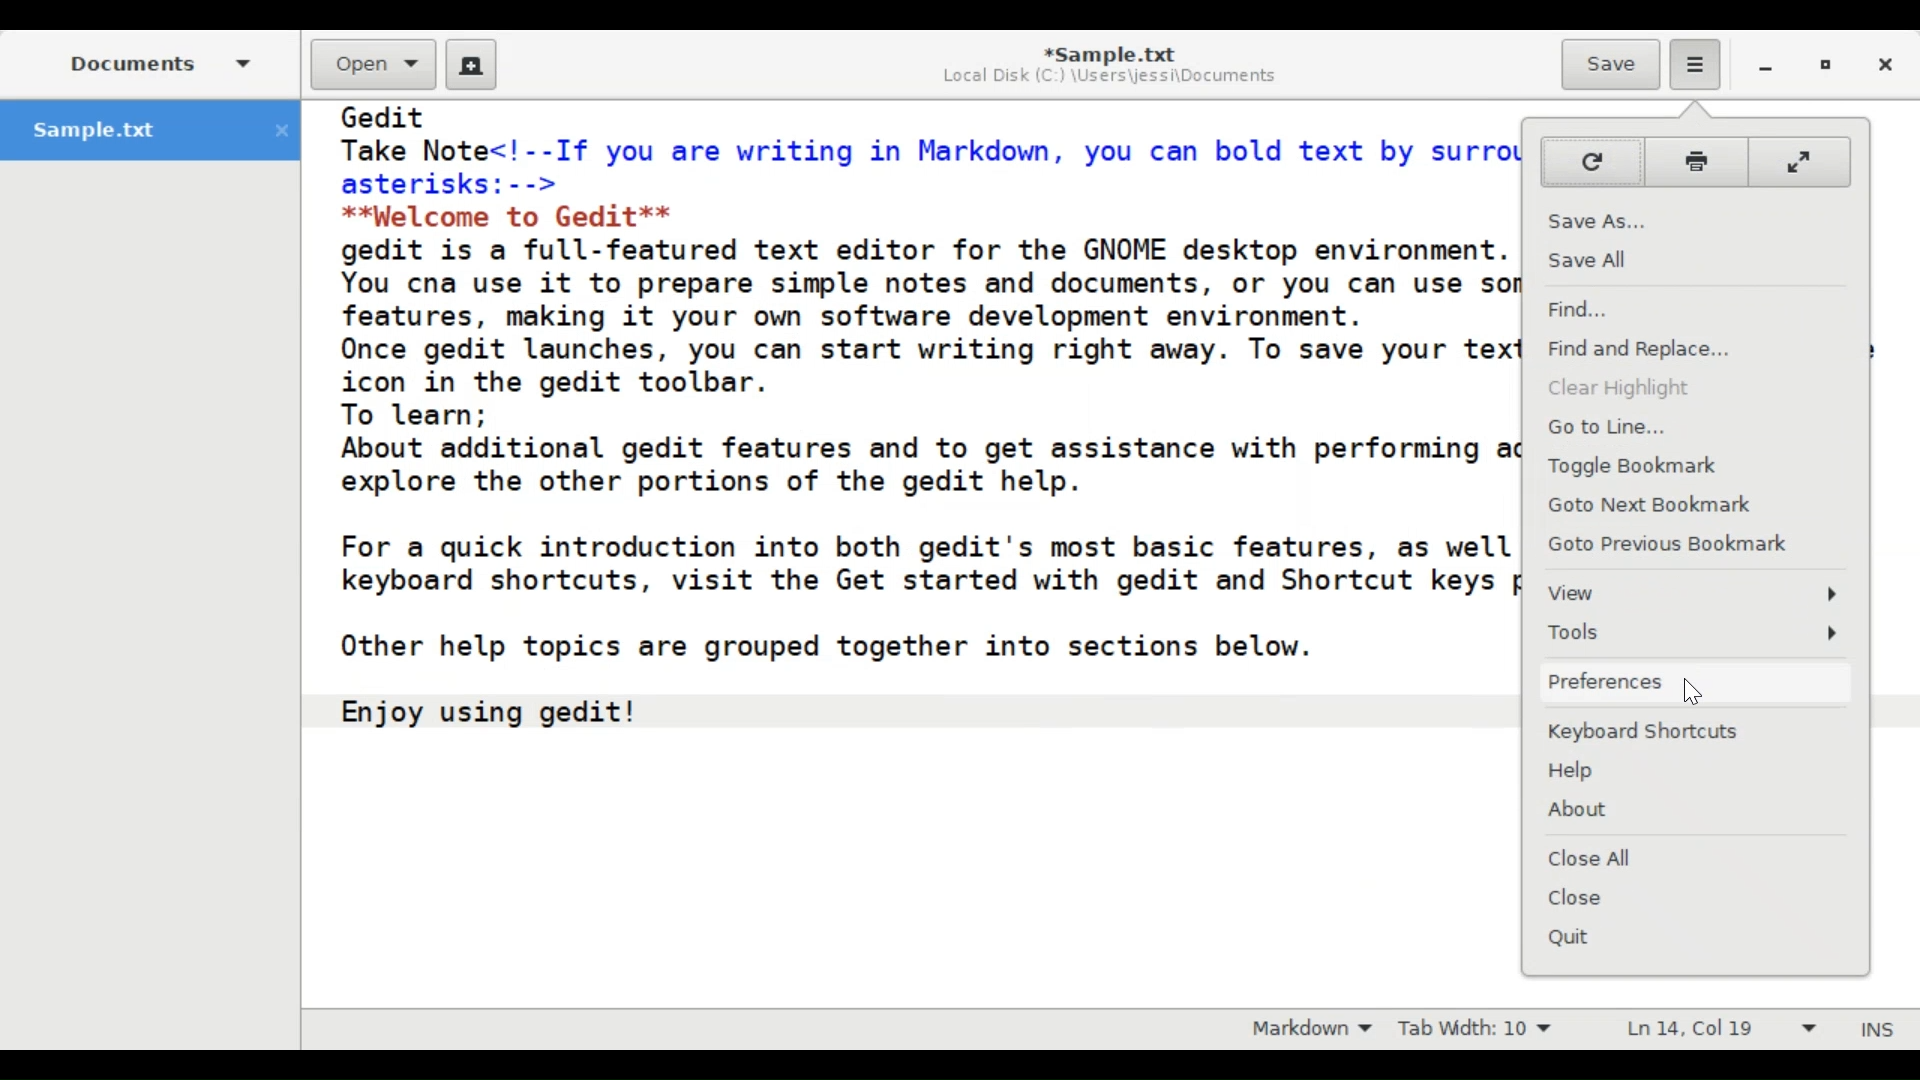  Describe the element at coordinates (1695, 858) in the screenshot. I see `Close All` at that location.